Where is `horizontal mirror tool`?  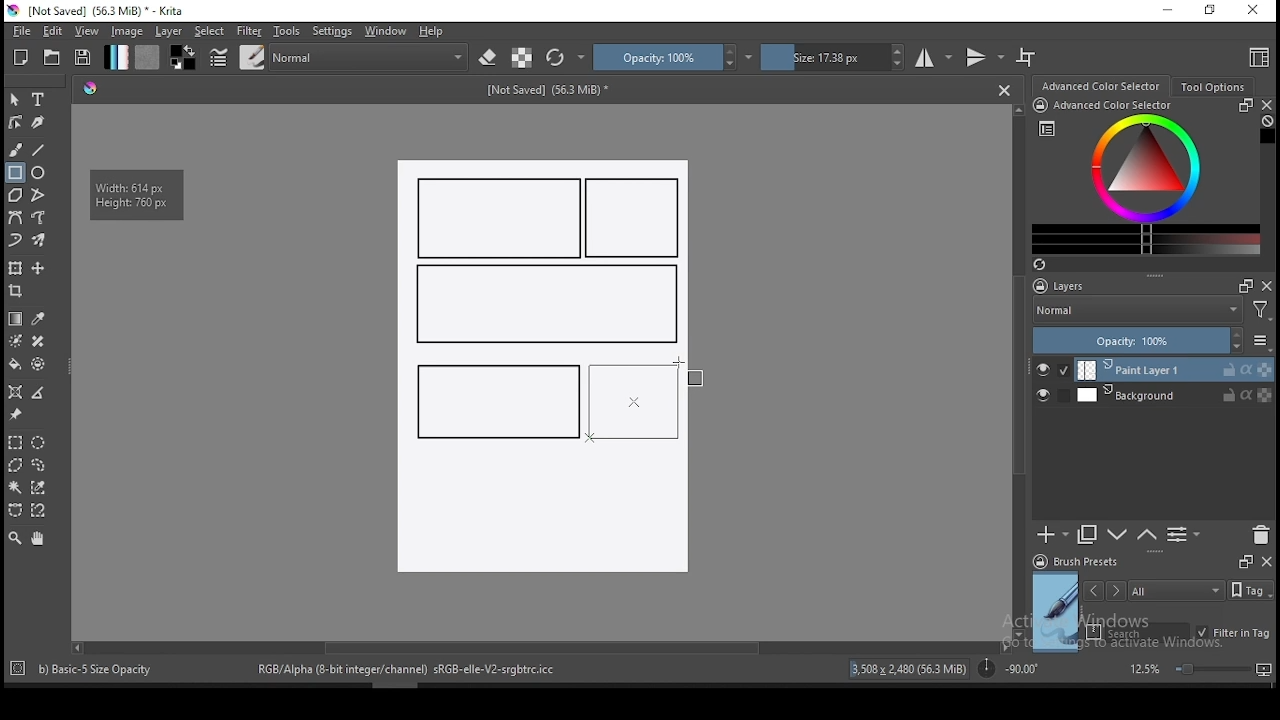 horizontal mirror tool is located at coordinates (934, 57).